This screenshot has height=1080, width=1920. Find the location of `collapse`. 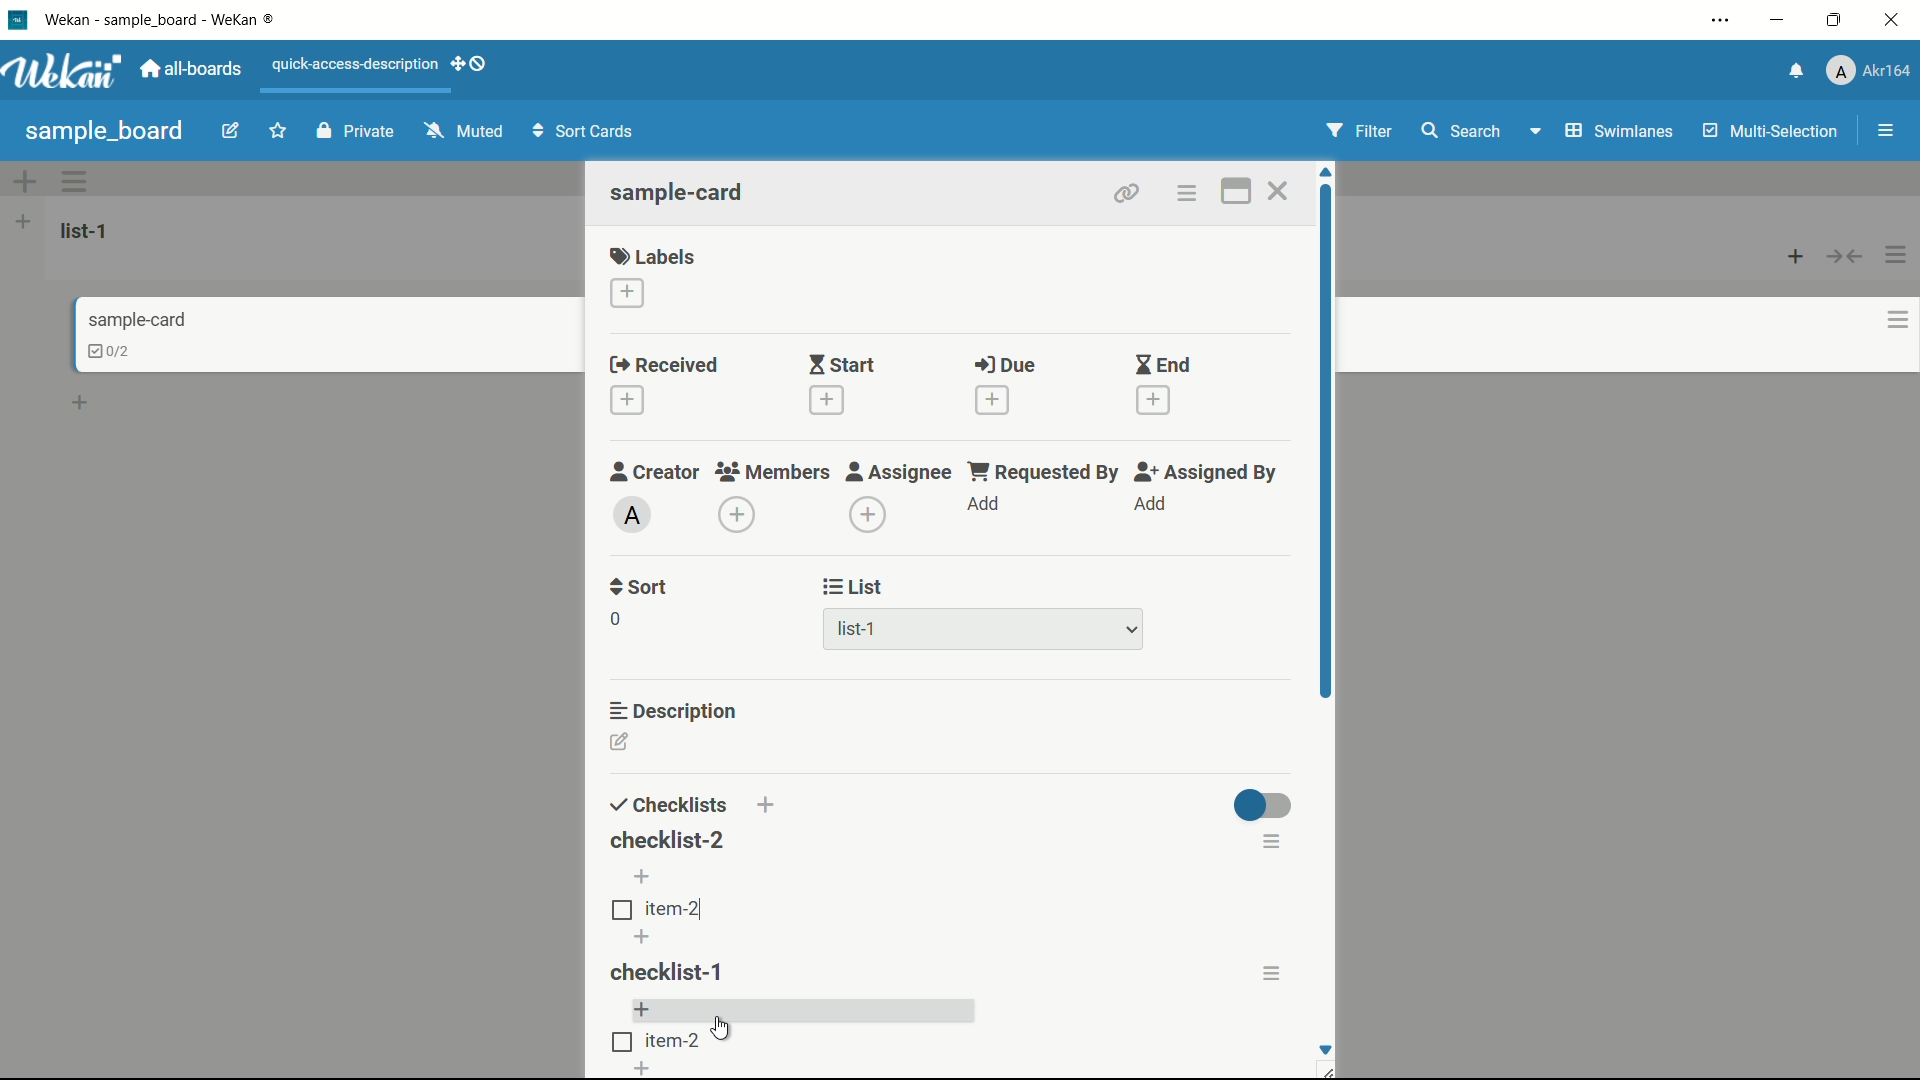

collapse is located at coordinates (1846, 256).